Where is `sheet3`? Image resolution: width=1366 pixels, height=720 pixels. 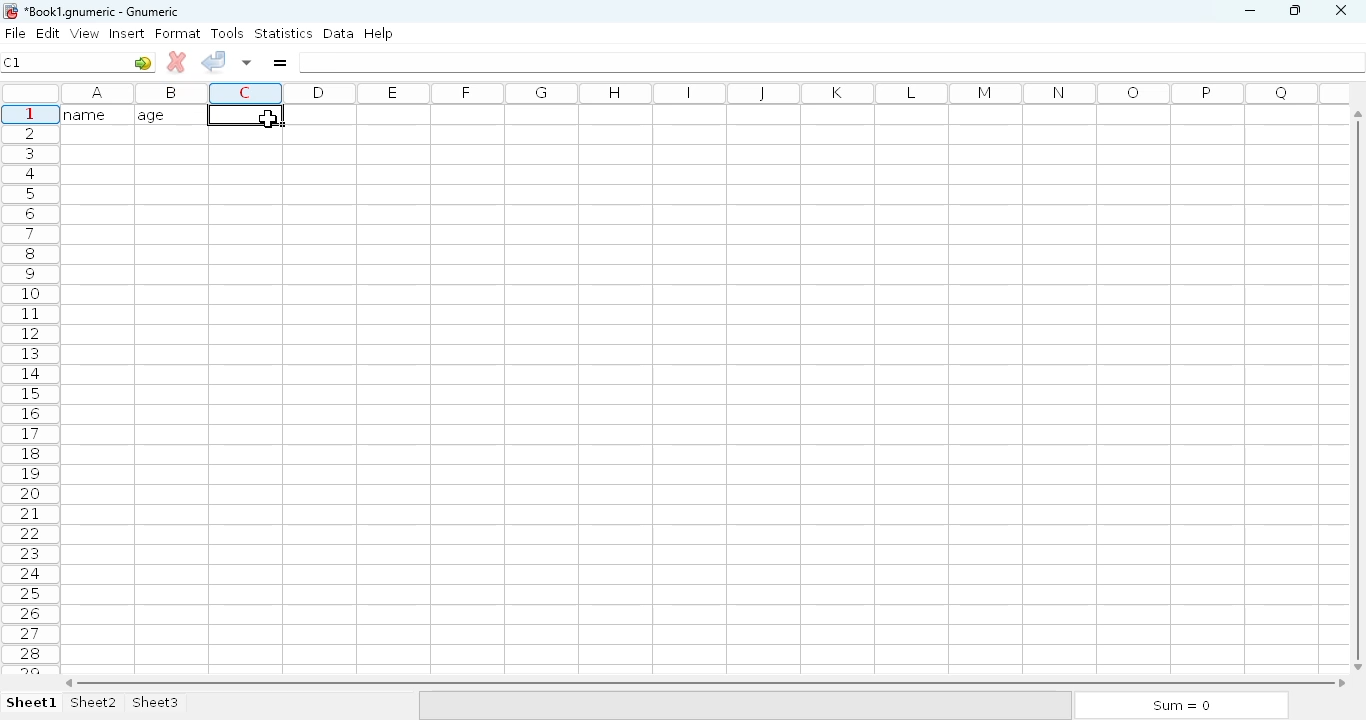
sheet3 is located at coordinates (155, 703).